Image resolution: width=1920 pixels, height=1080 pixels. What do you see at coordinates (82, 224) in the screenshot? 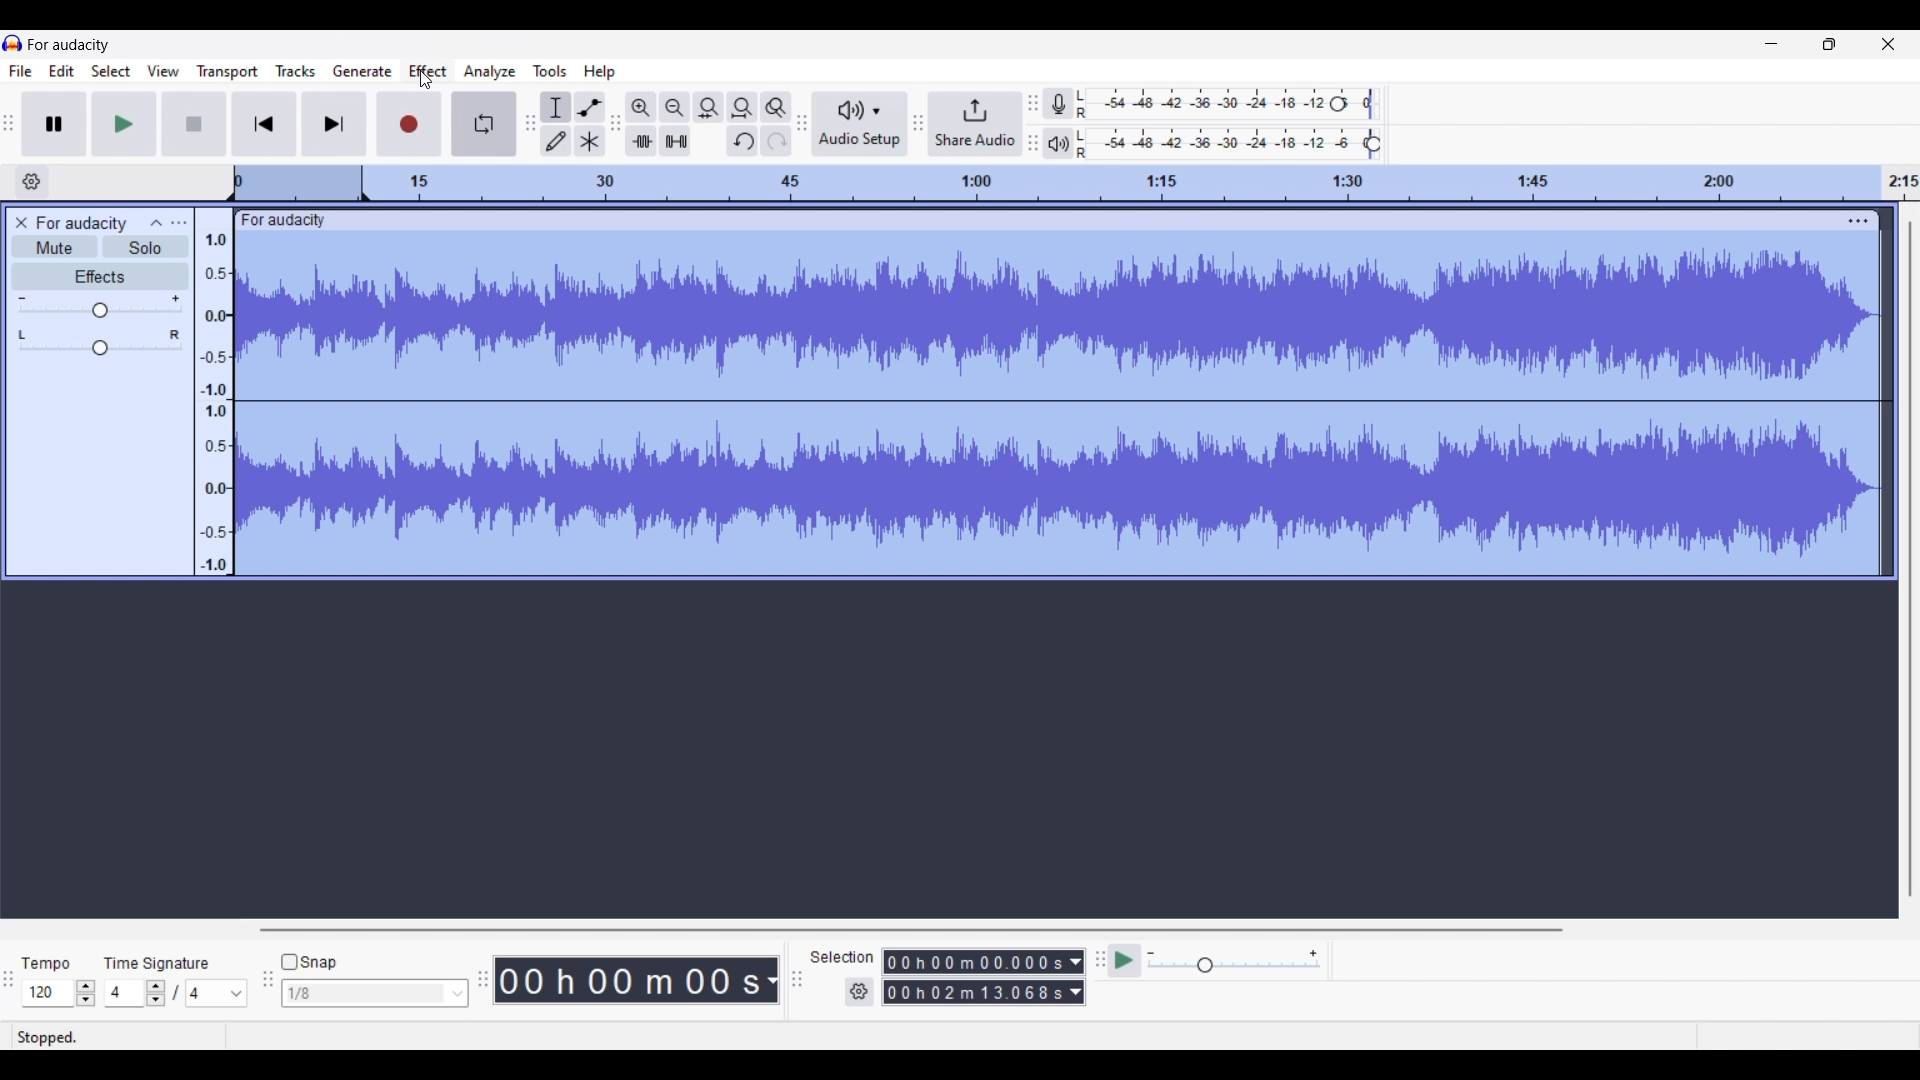
I see `Audio track name` at bounding box center [82, 224].